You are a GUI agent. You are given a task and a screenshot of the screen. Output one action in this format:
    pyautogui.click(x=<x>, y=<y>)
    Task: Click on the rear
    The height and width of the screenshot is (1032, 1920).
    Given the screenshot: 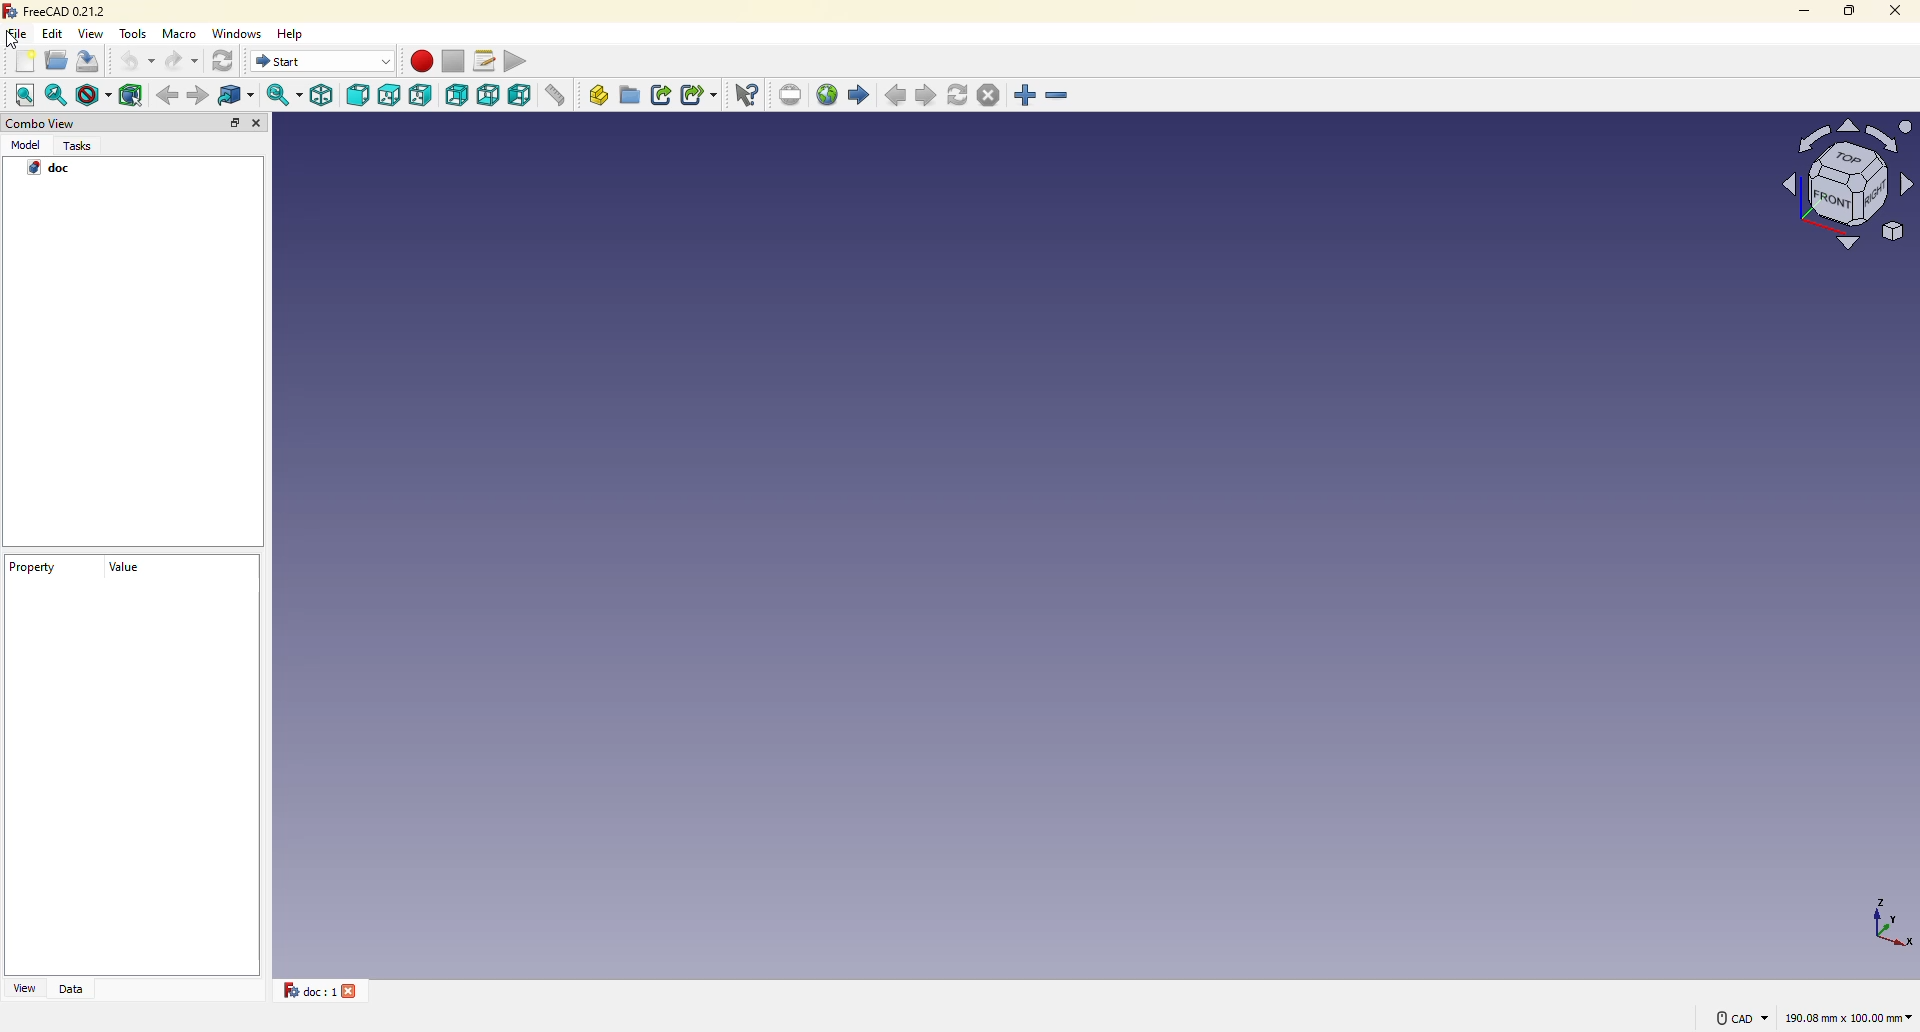 What is the action you would take?
    pyautogui.click(x=458, y=94)
    